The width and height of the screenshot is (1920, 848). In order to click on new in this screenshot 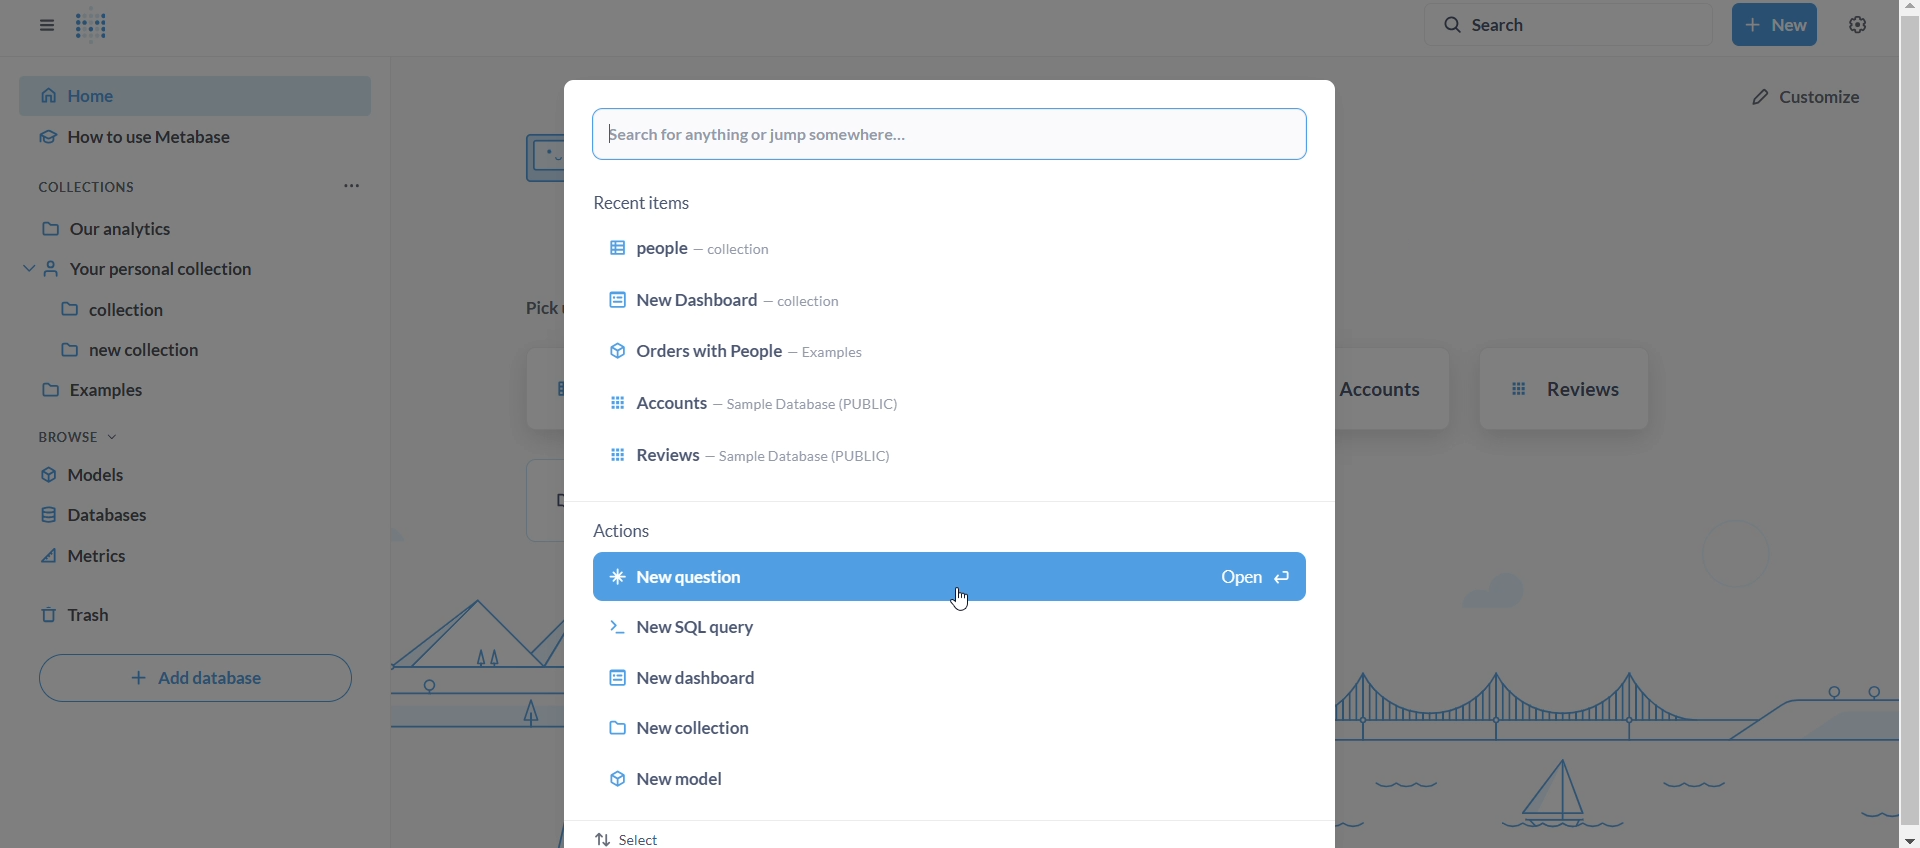, I will do `click(1773, 24)`.